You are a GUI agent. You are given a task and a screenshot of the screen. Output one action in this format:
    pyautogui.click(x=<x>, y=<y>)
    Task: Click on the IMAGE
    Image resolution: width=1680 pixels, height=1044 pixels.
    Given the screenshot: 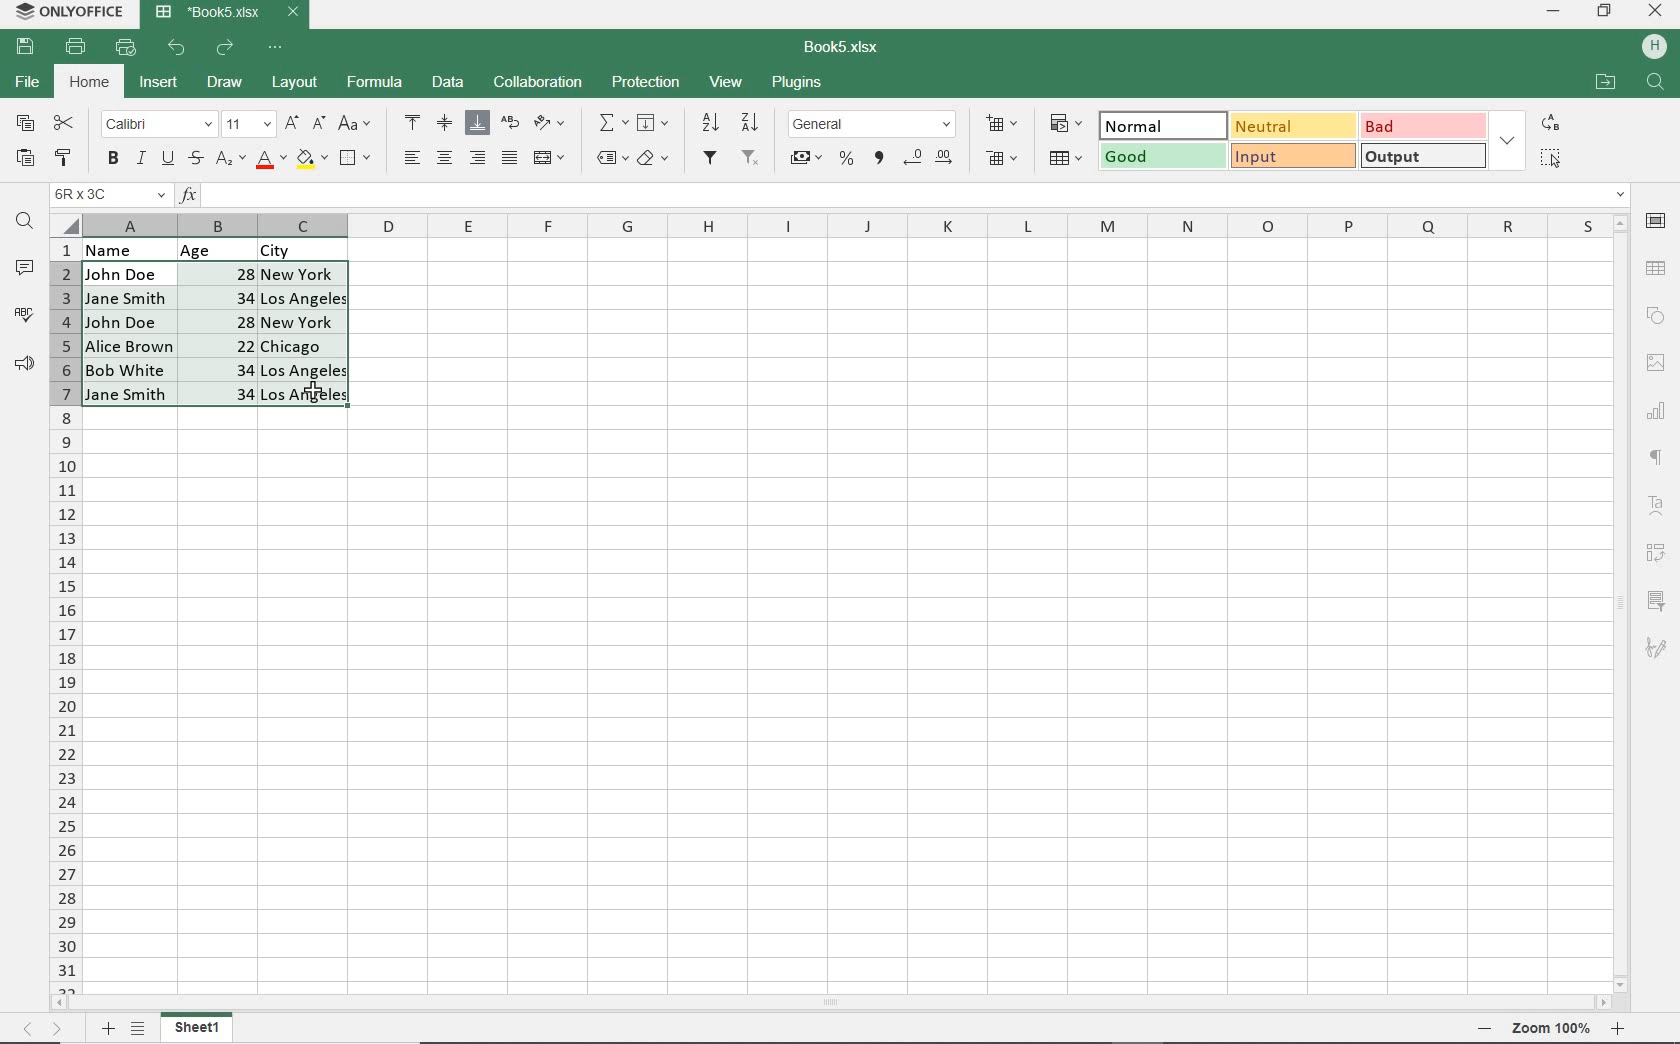 What is the action you would take?
    pyautogui.click(x=1655, y=363)
    